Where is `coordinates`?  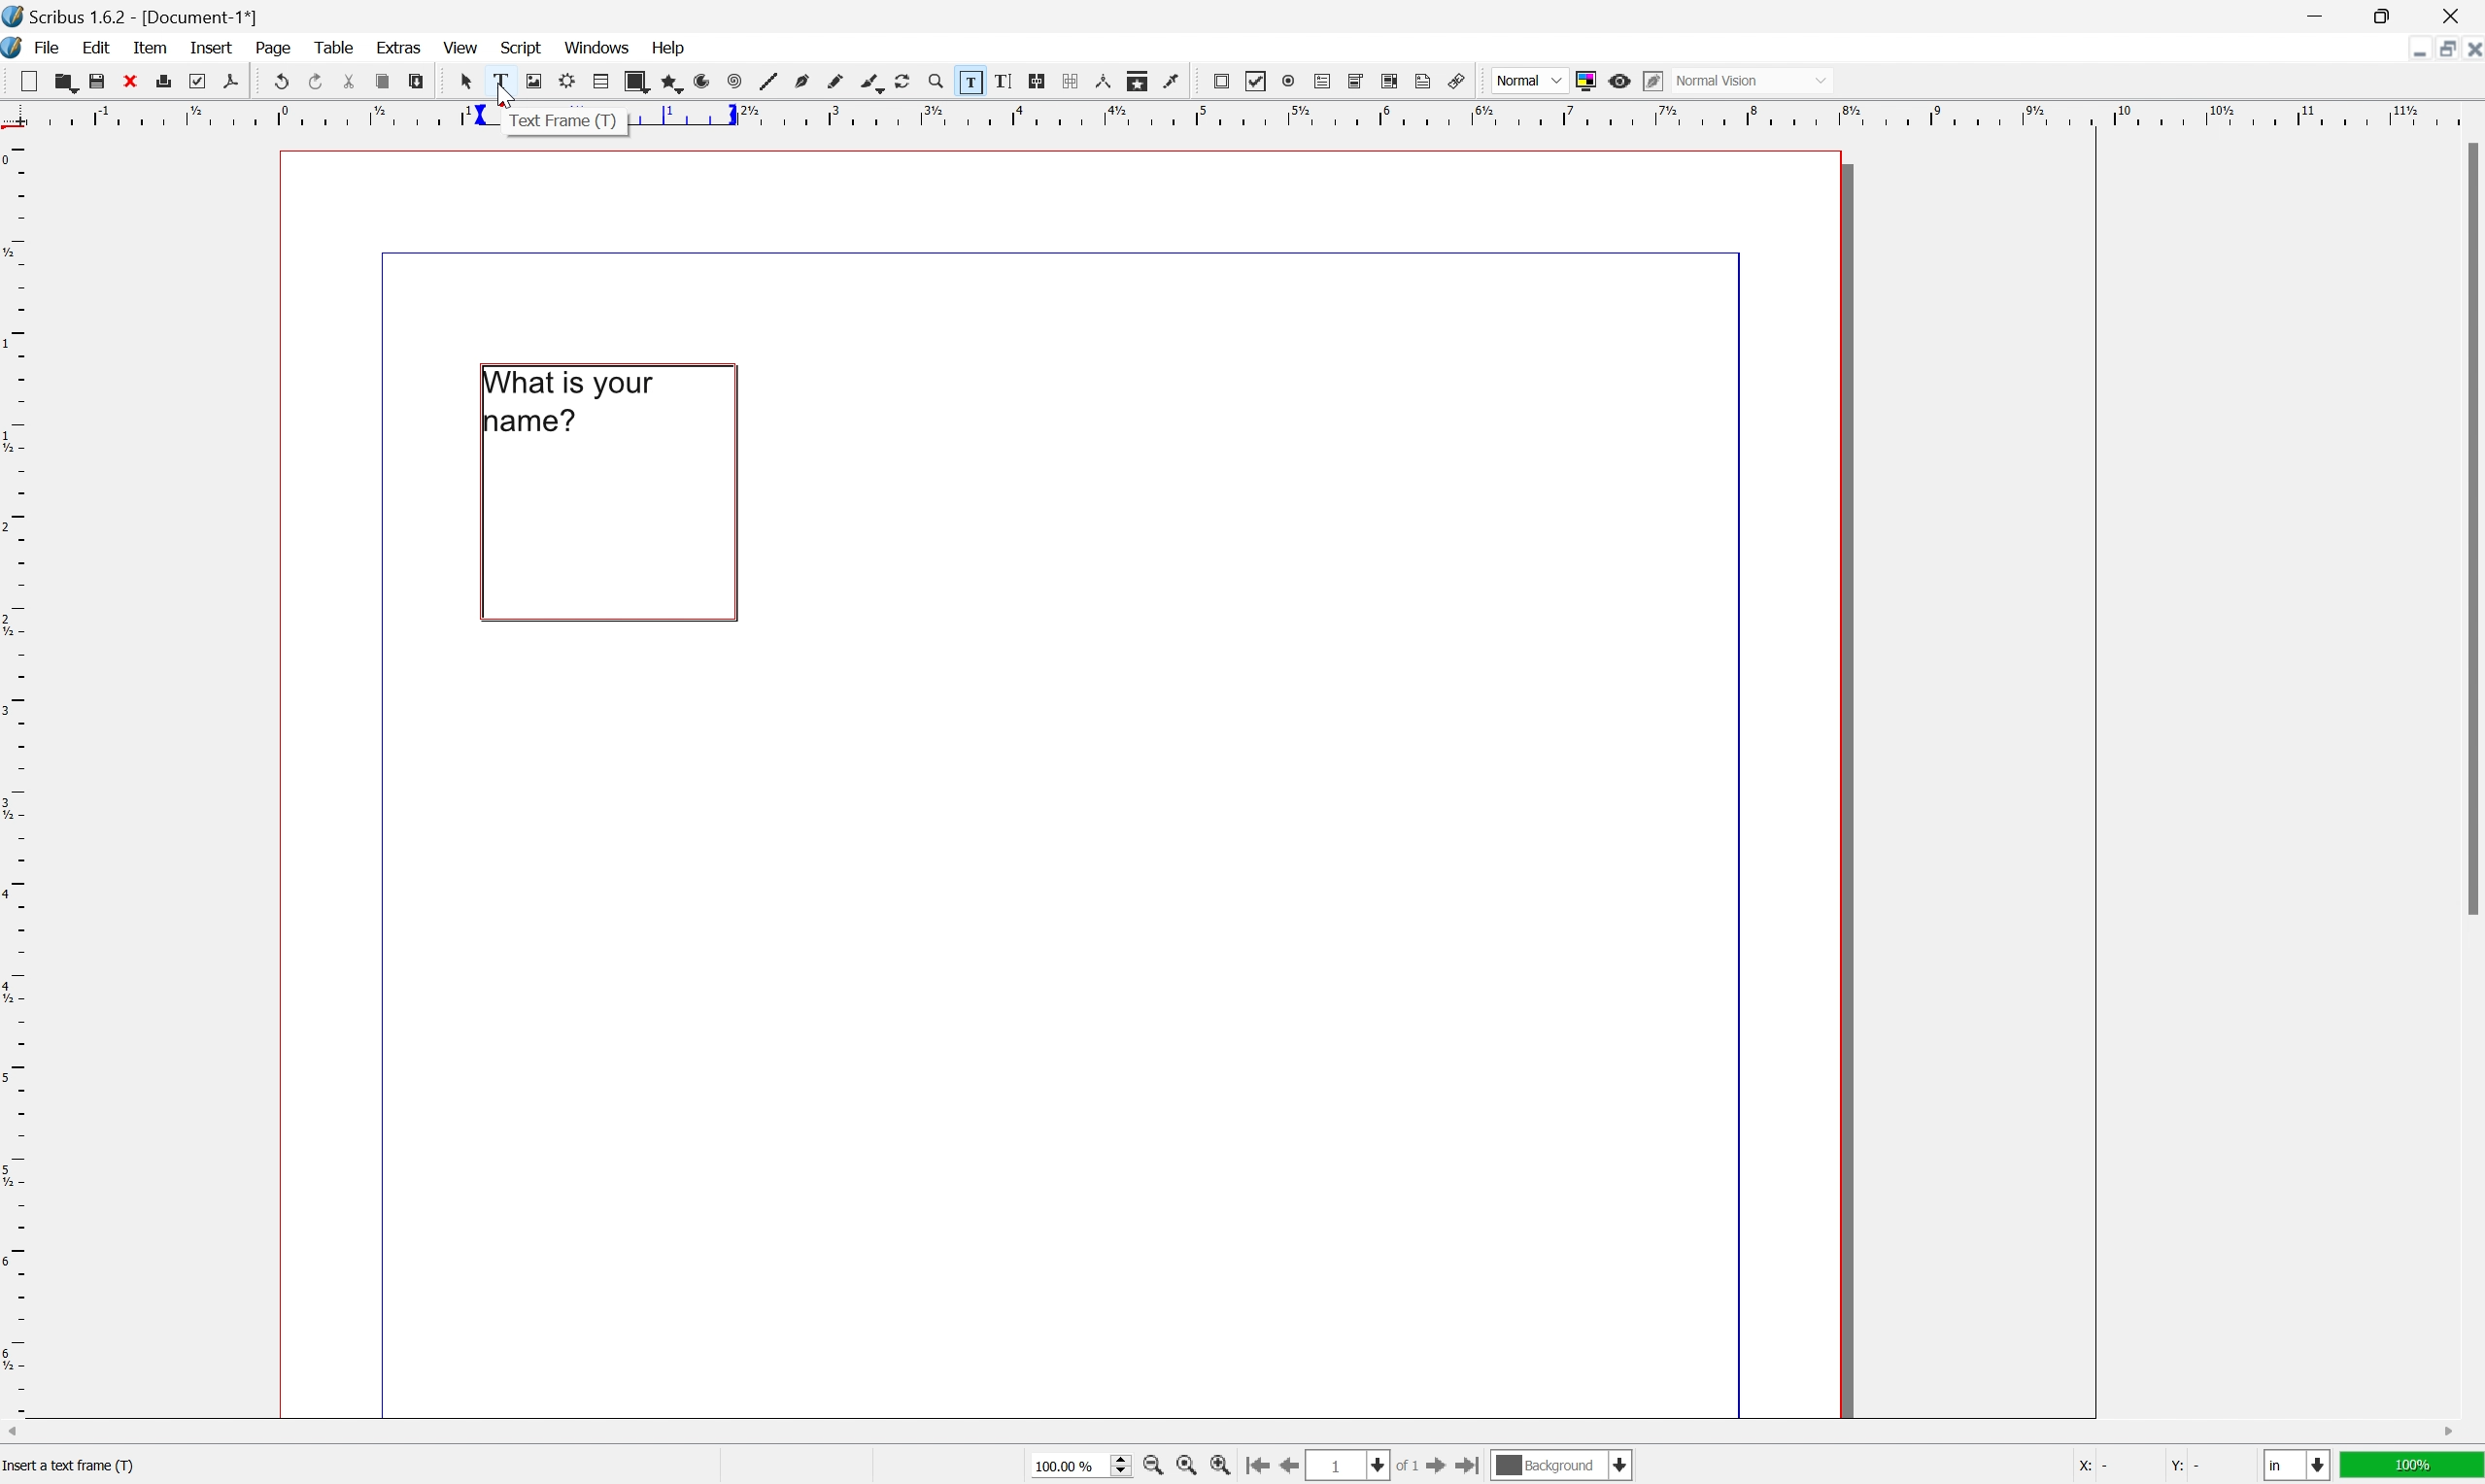
coordinates is located at coordinates (2134, 1467).